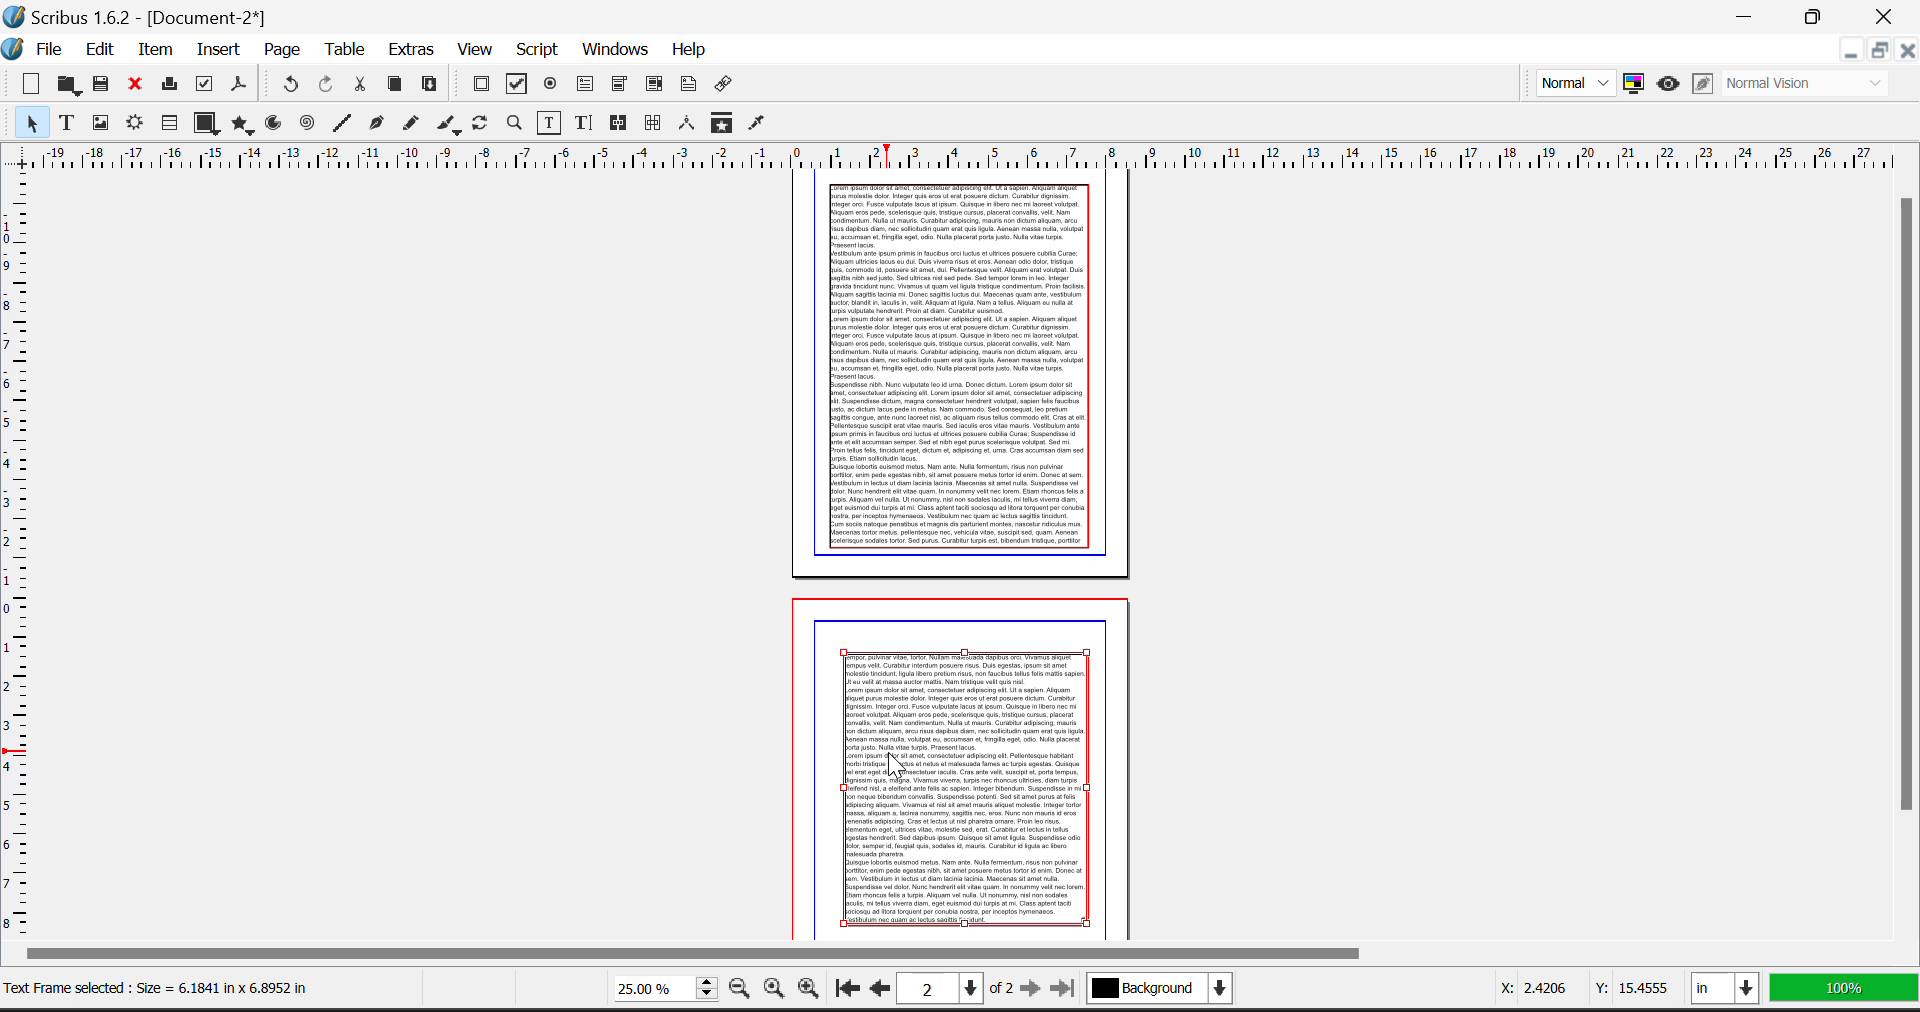 The width and height of the screenshot is (1920, 1012). I want to click on Help, so click(688, 50).